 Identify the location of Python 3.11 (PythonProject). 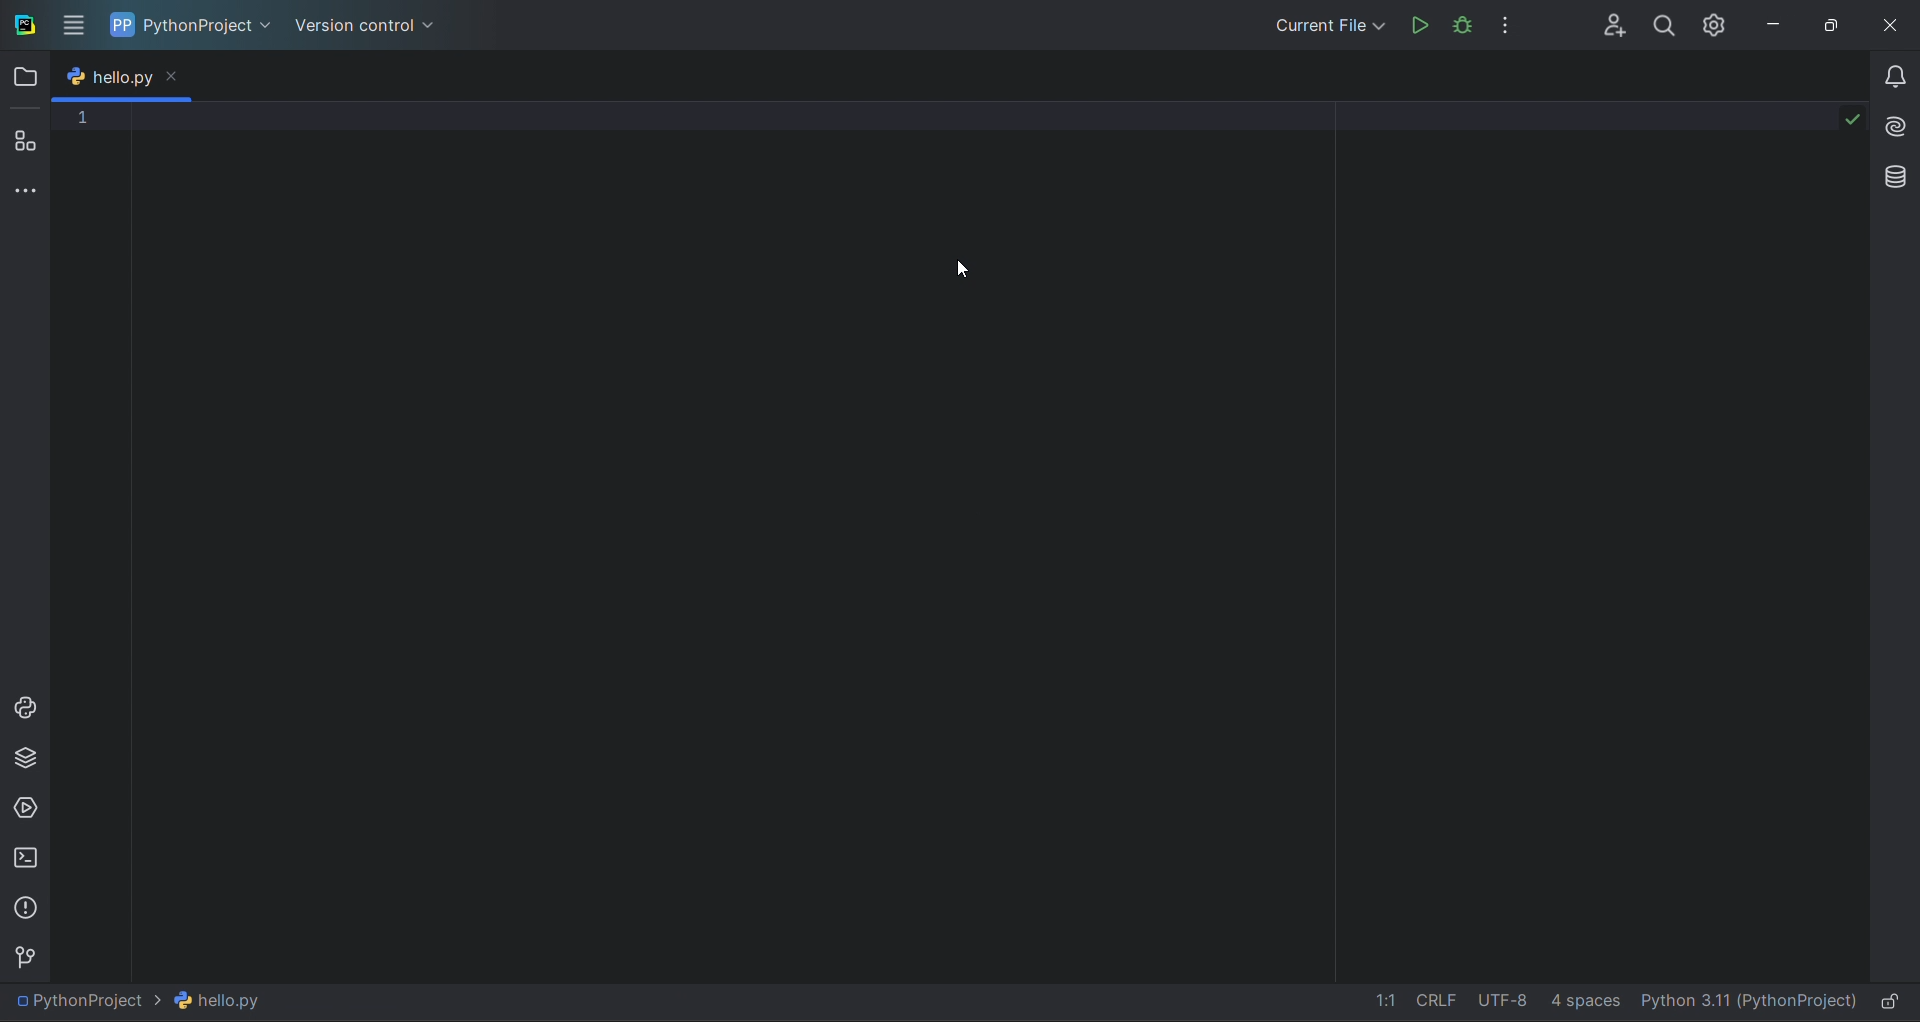
(1747, 1000).